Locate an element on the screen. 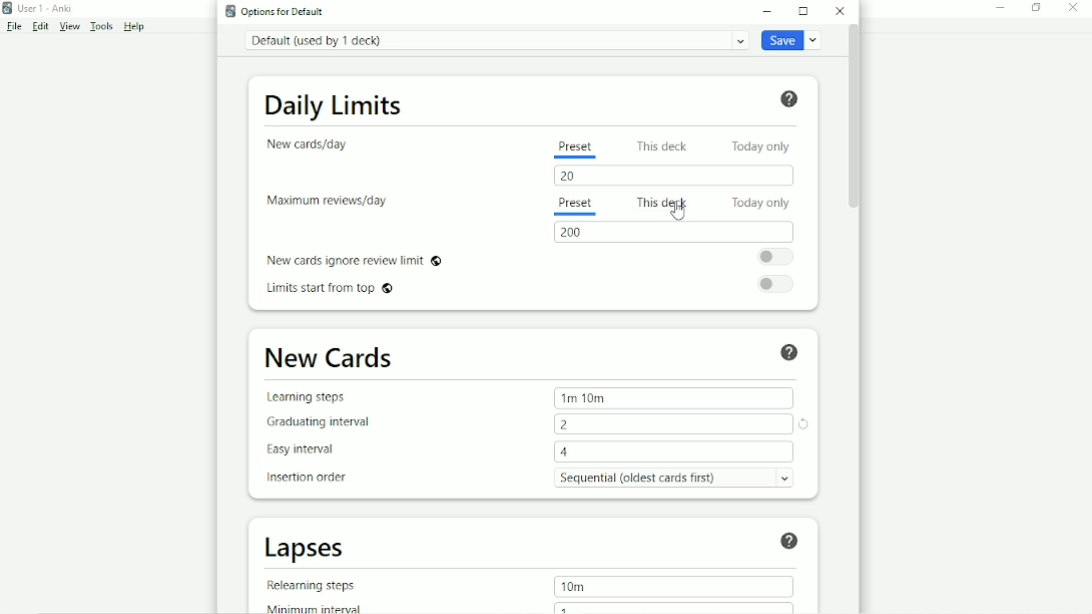 The image size is (1092, 614). 200 is located at coordinates (573, 232).